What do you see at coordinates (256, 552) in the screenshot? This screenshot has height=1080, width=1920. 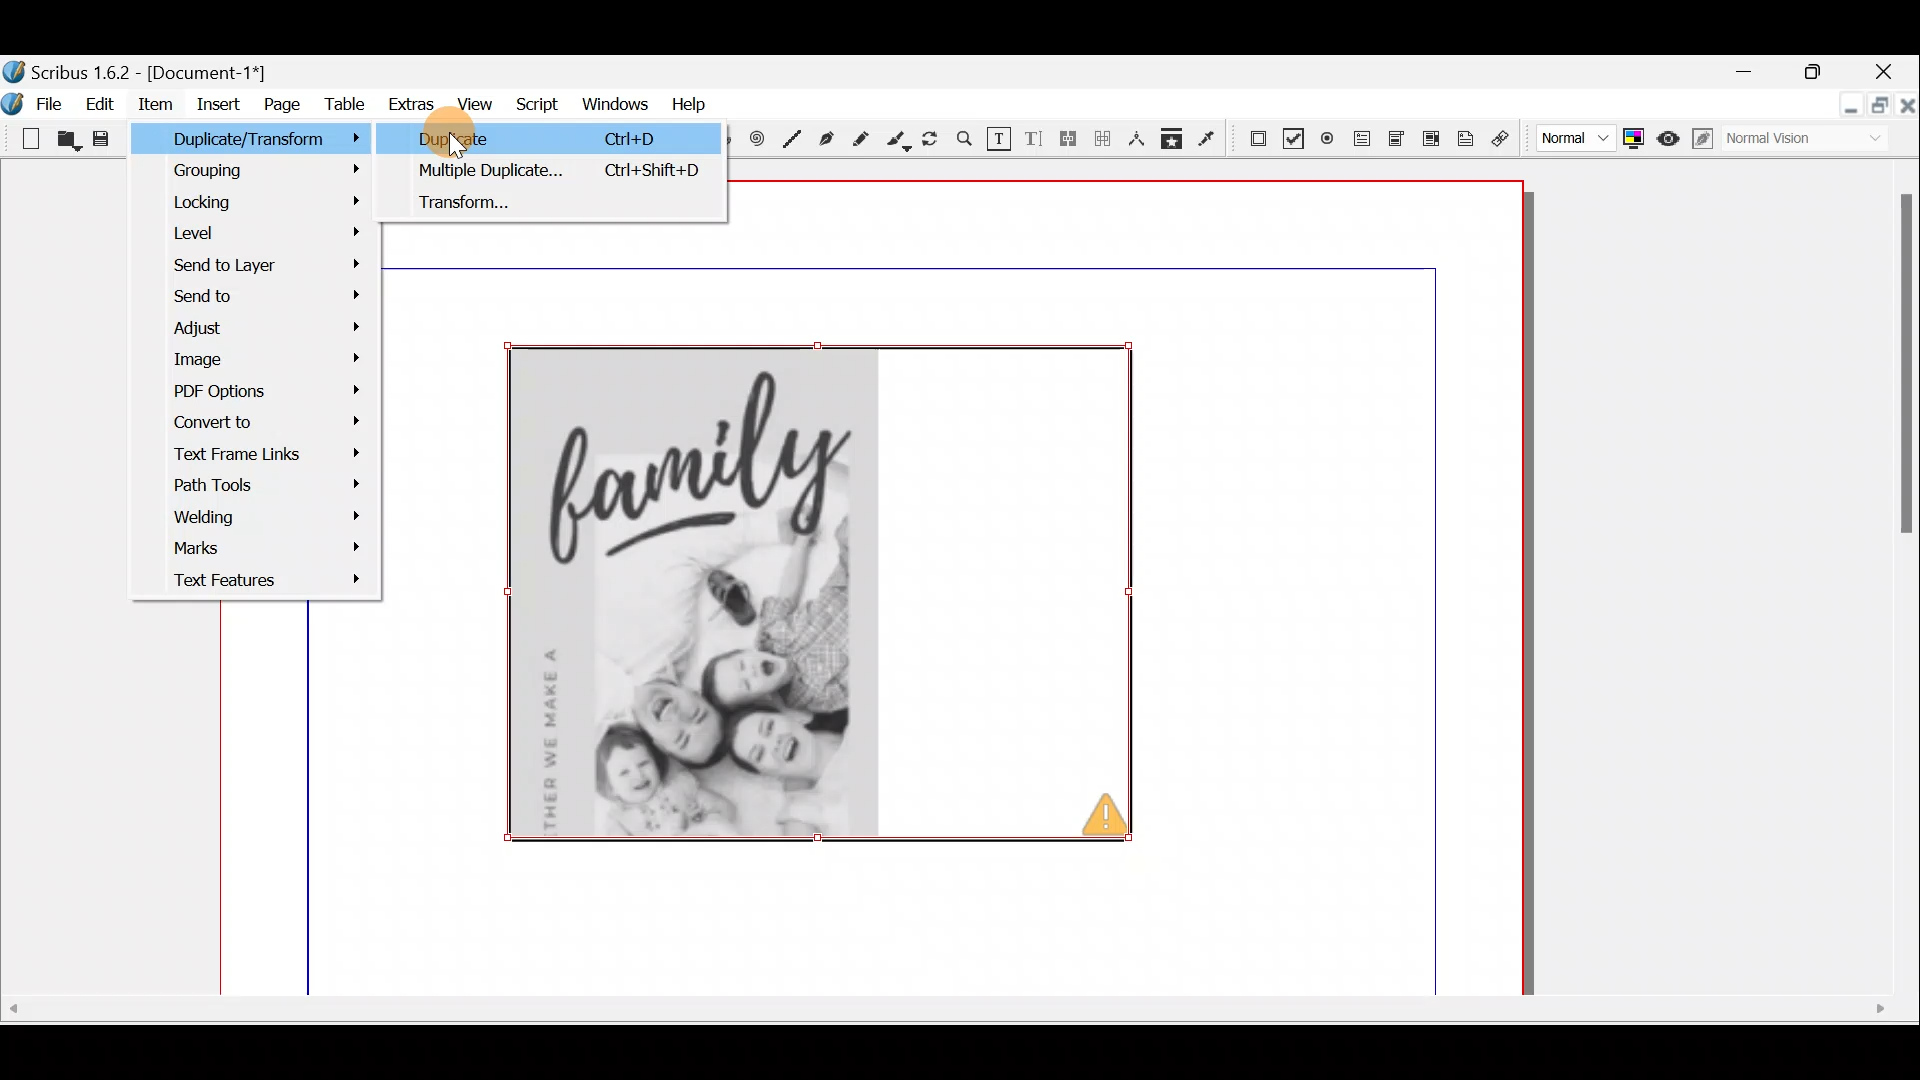 I see `Marks` at bounding box center [256, 552].